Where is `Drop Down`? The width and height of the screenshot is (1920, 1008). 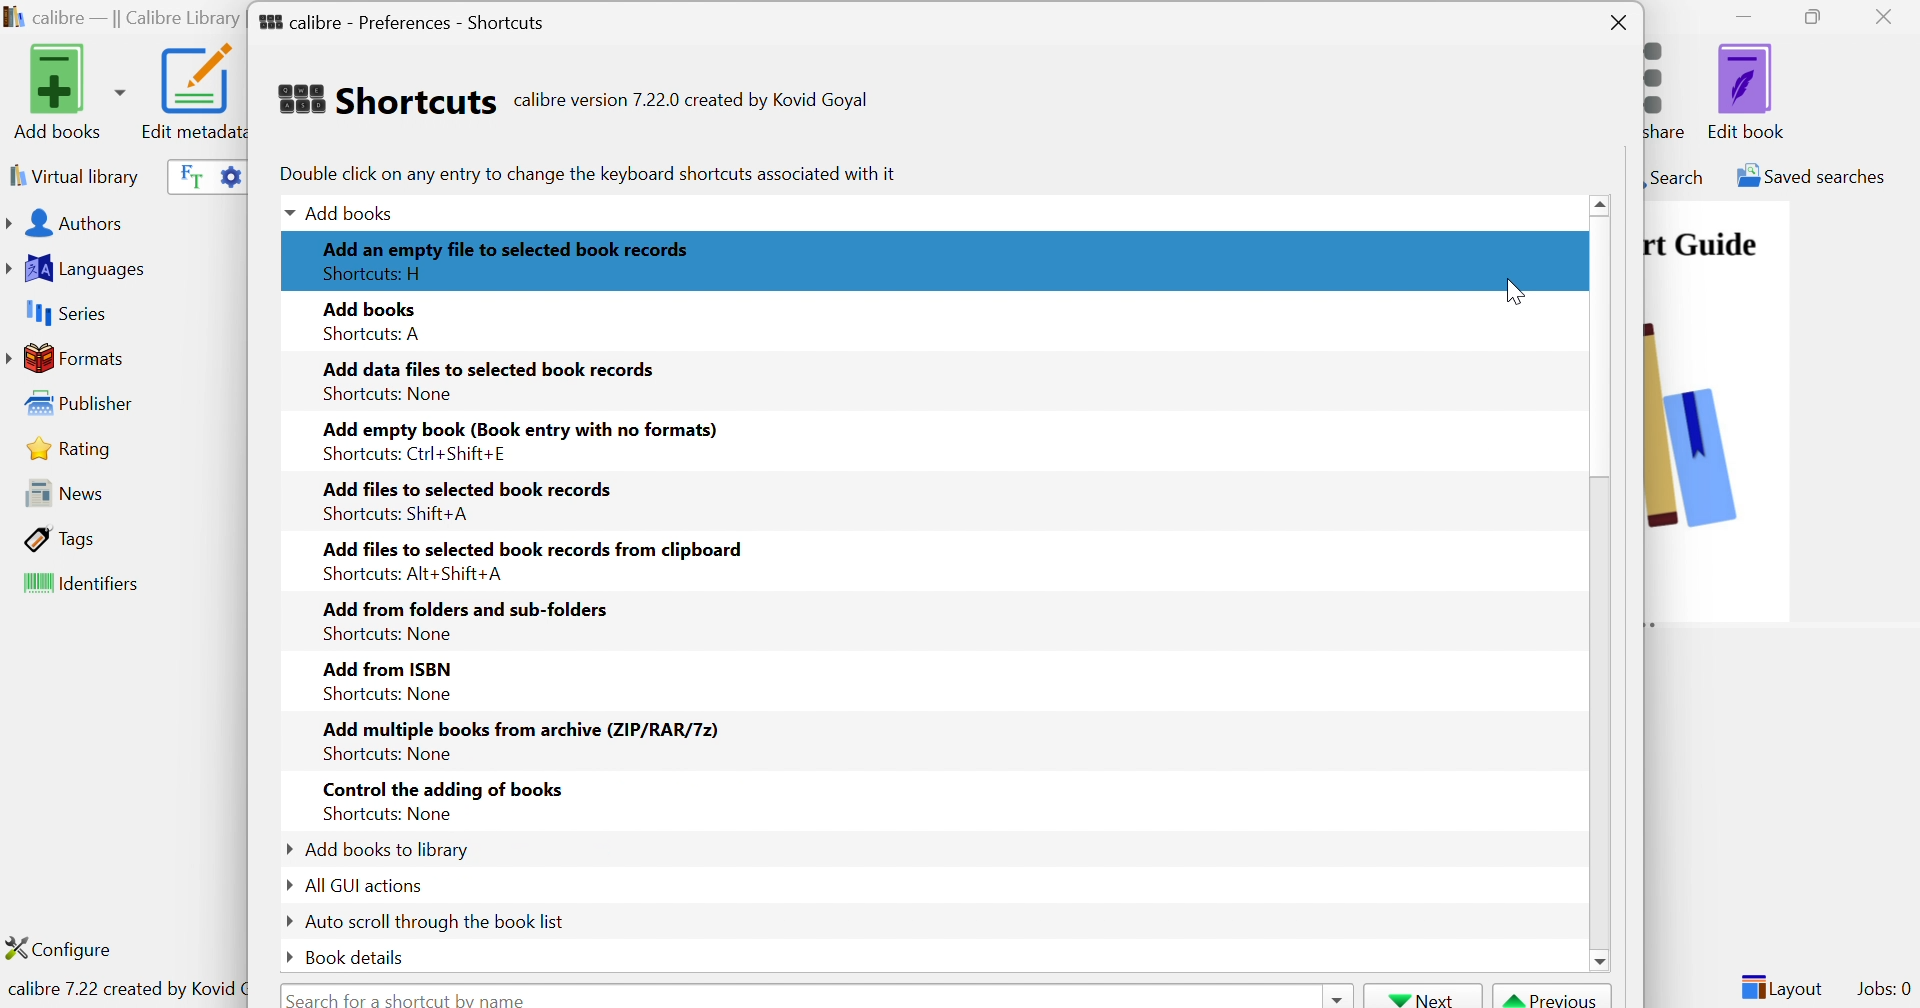
Drop Down is located at coordinates (283, 849).